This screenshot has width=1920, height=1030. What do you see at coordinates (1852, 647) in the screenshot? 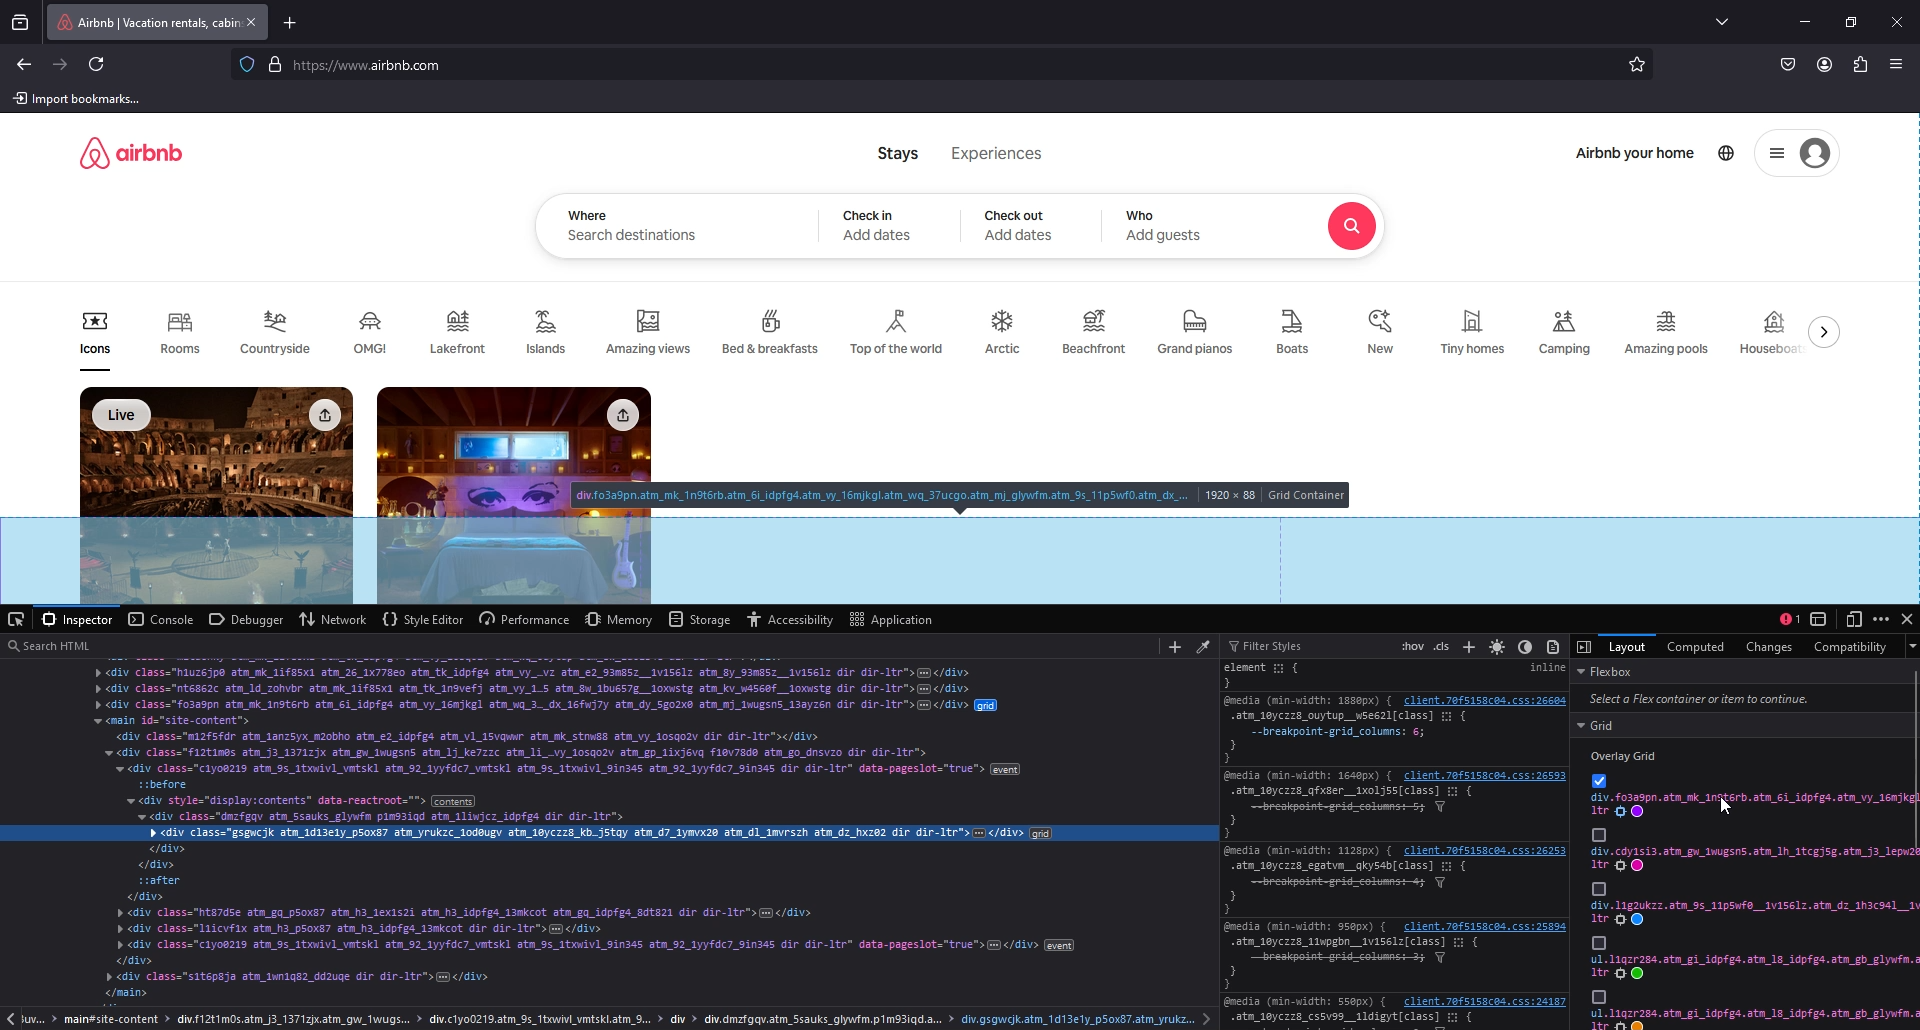
I see `compatibility` at bounding box center [1852, 647].